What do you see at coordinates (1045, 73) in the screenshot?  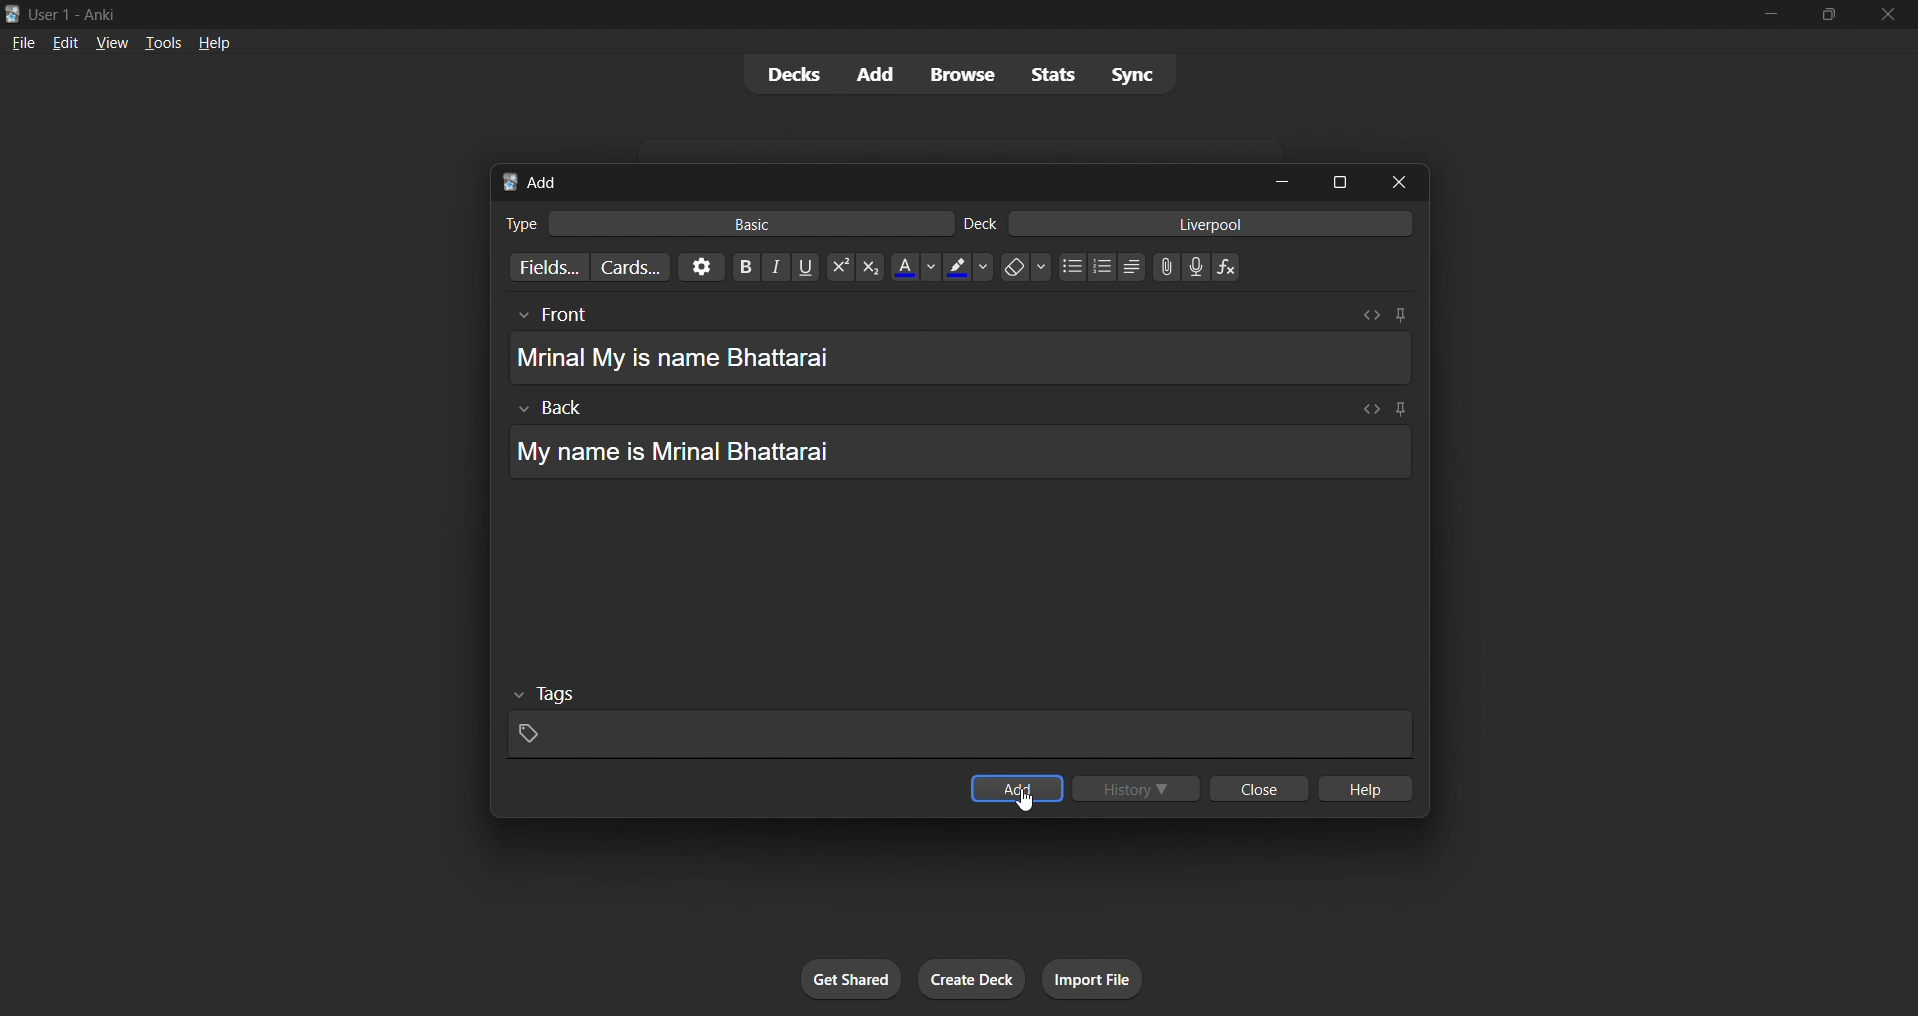 I see `stats` at bounding box center [1045, 73].